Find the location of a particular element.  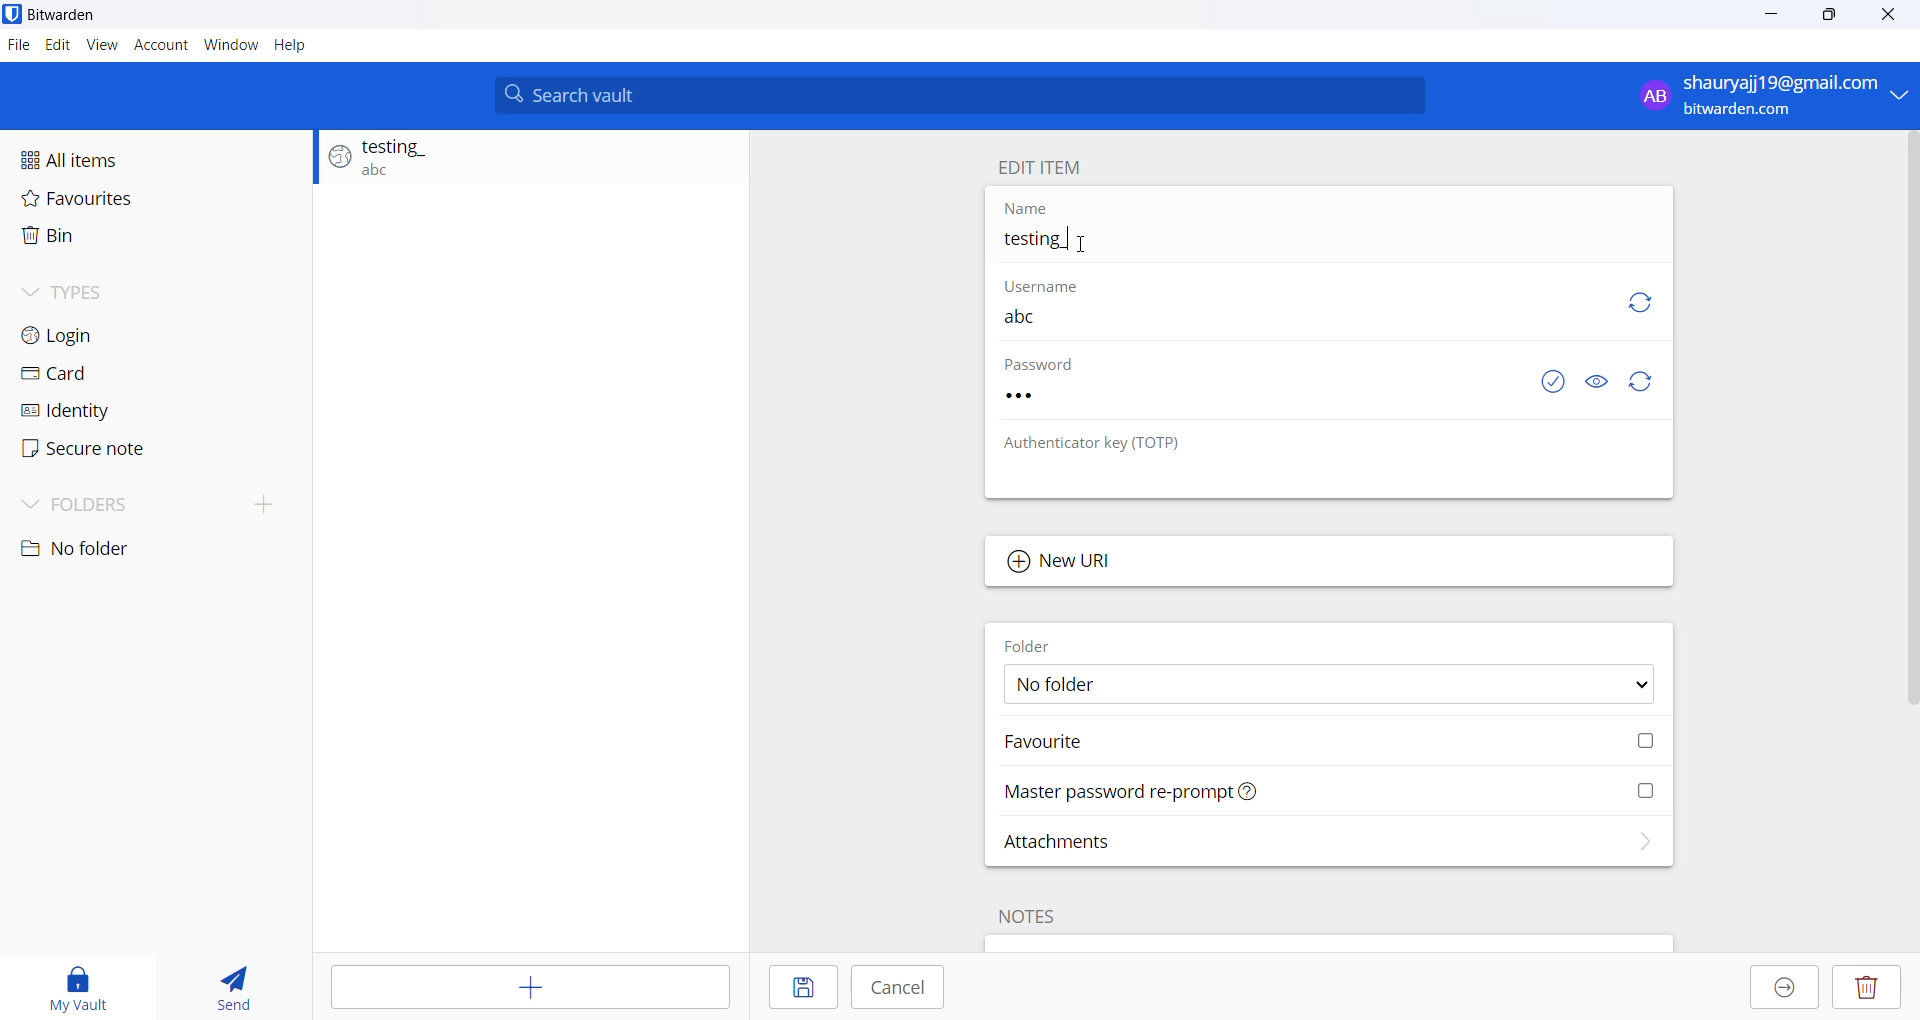

Account is located at coordinates (159, 43).